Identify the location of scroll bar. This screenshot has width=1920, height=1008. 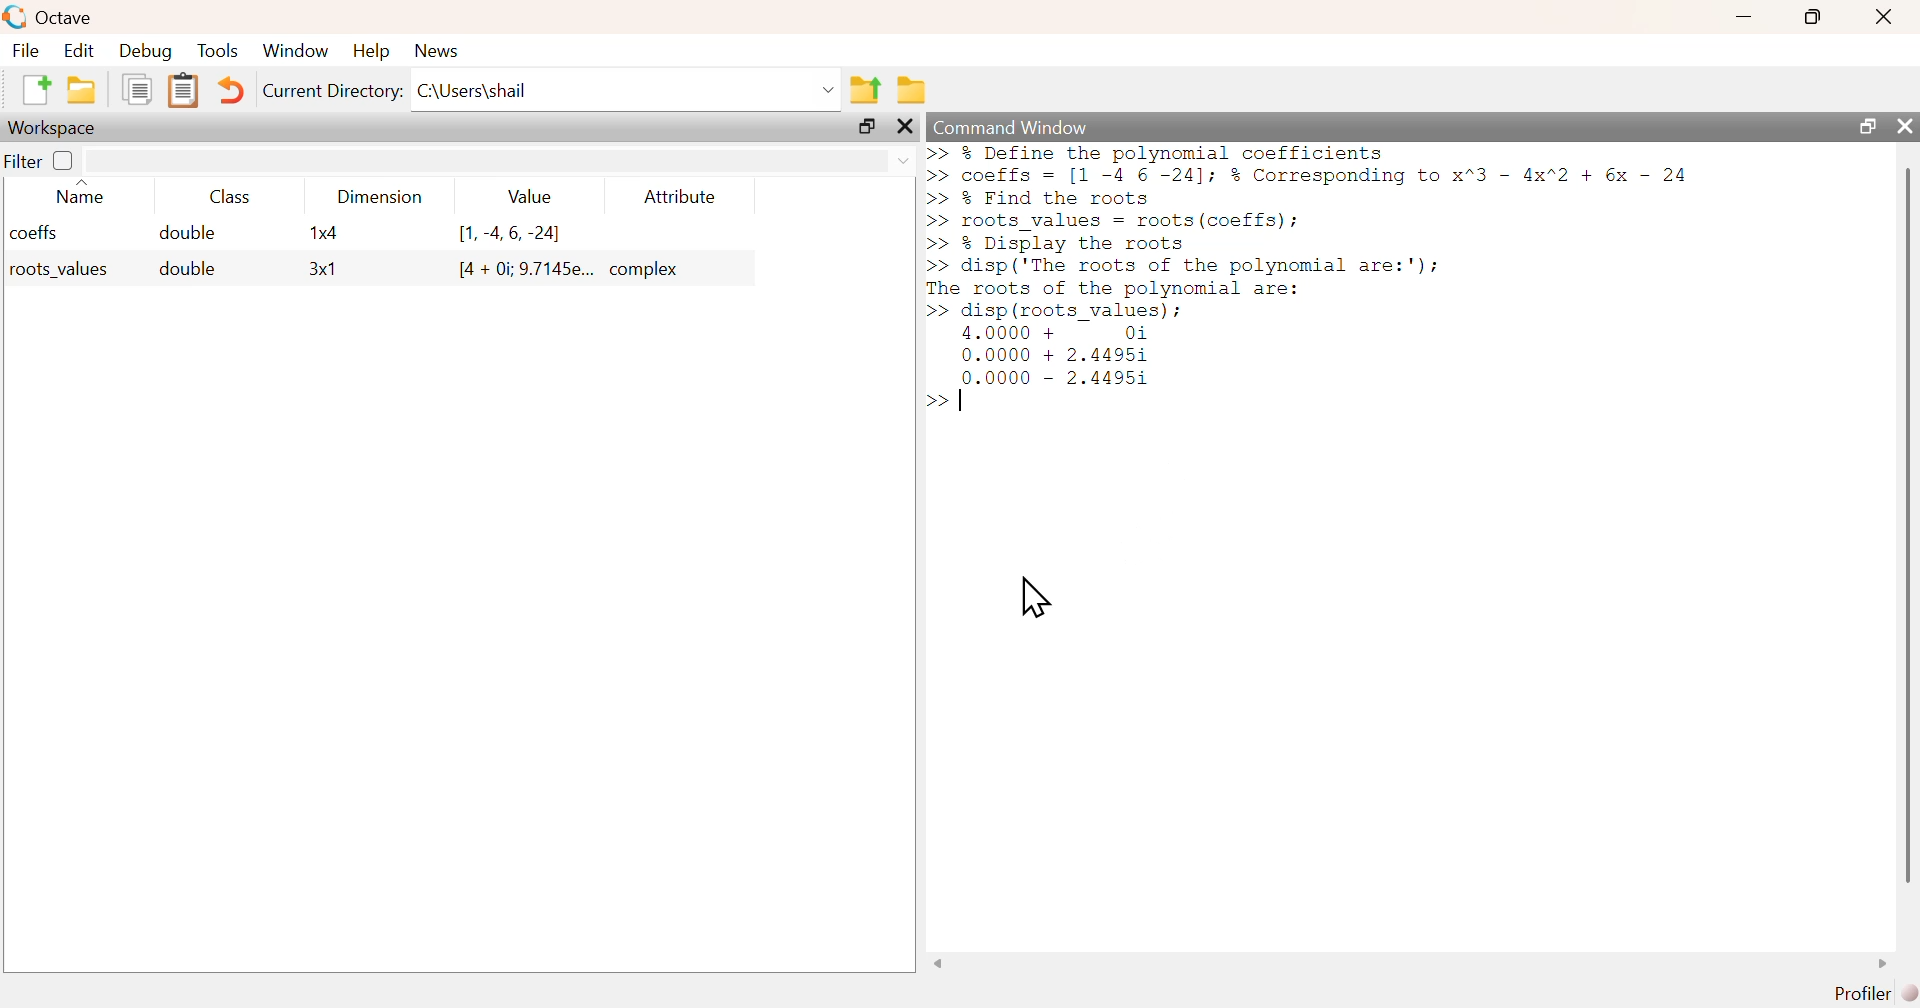
(1904, 524).